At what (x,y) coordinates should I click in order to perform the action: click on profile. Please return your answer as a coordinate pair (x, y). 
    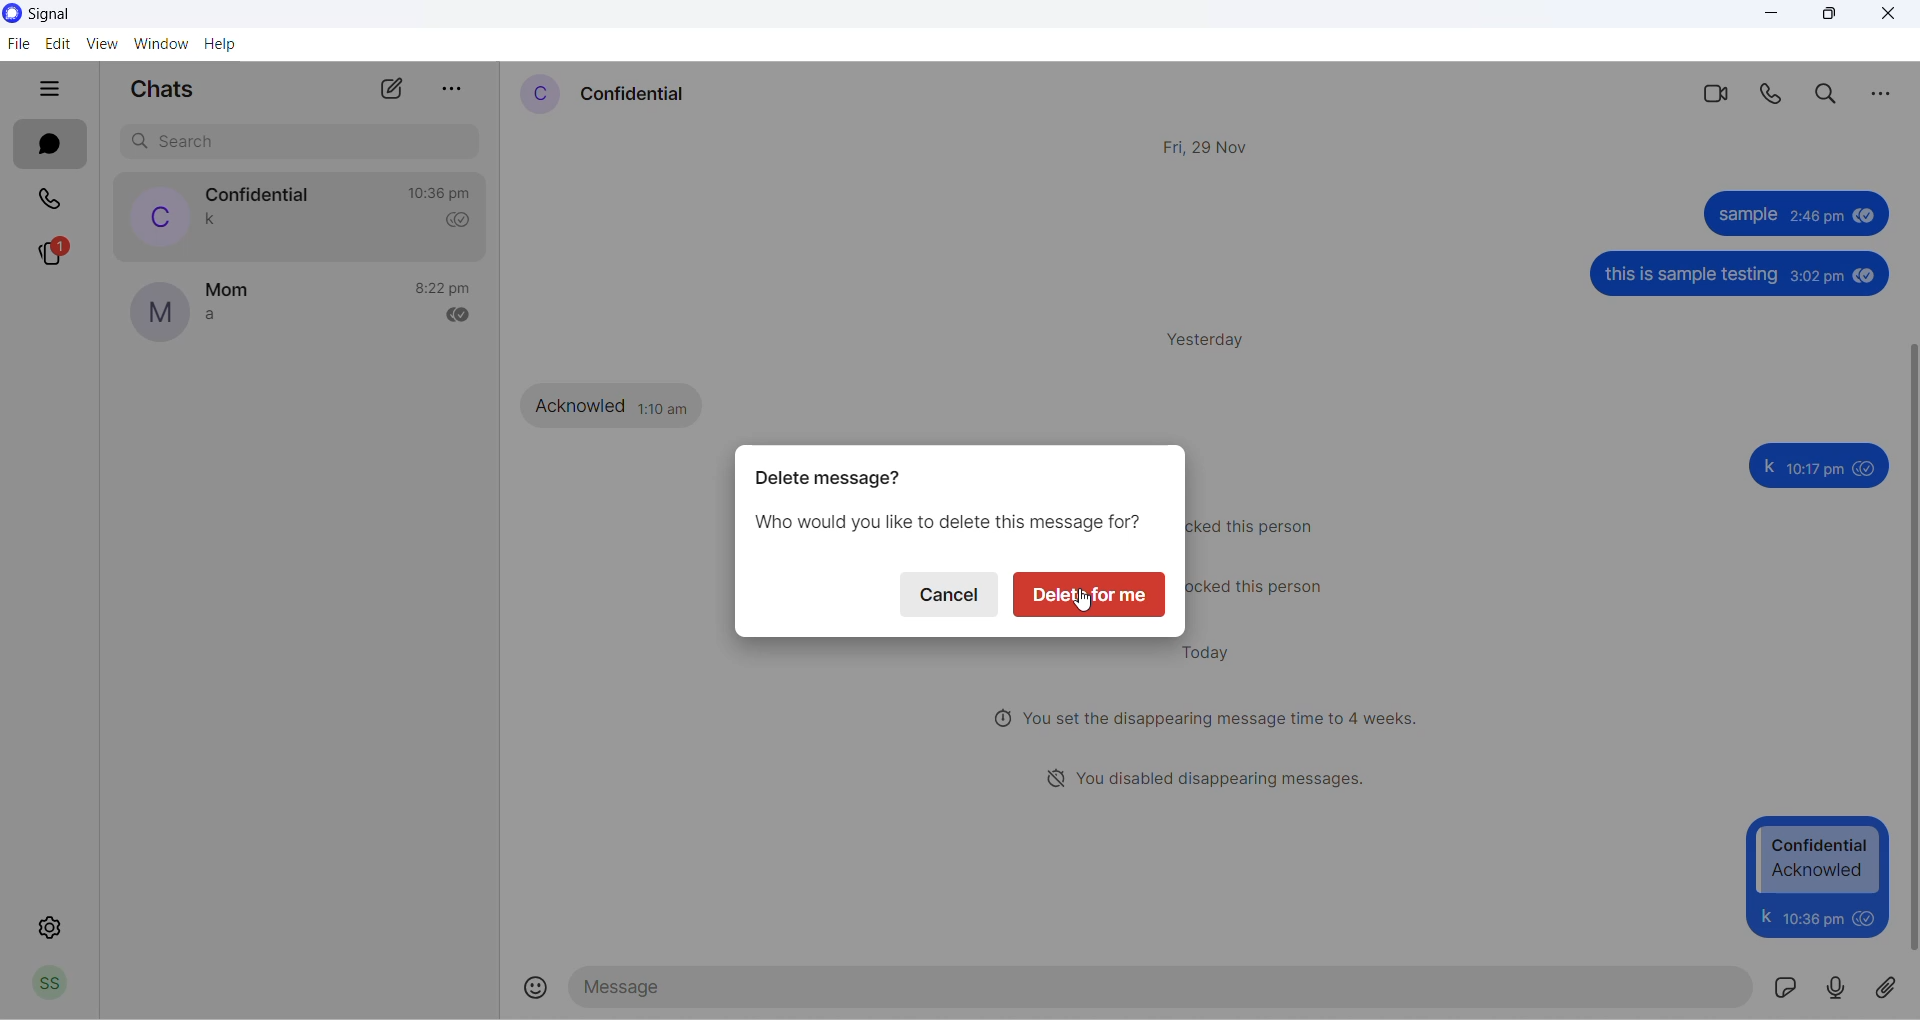
    Looking at the image, I should click on (59, 984).